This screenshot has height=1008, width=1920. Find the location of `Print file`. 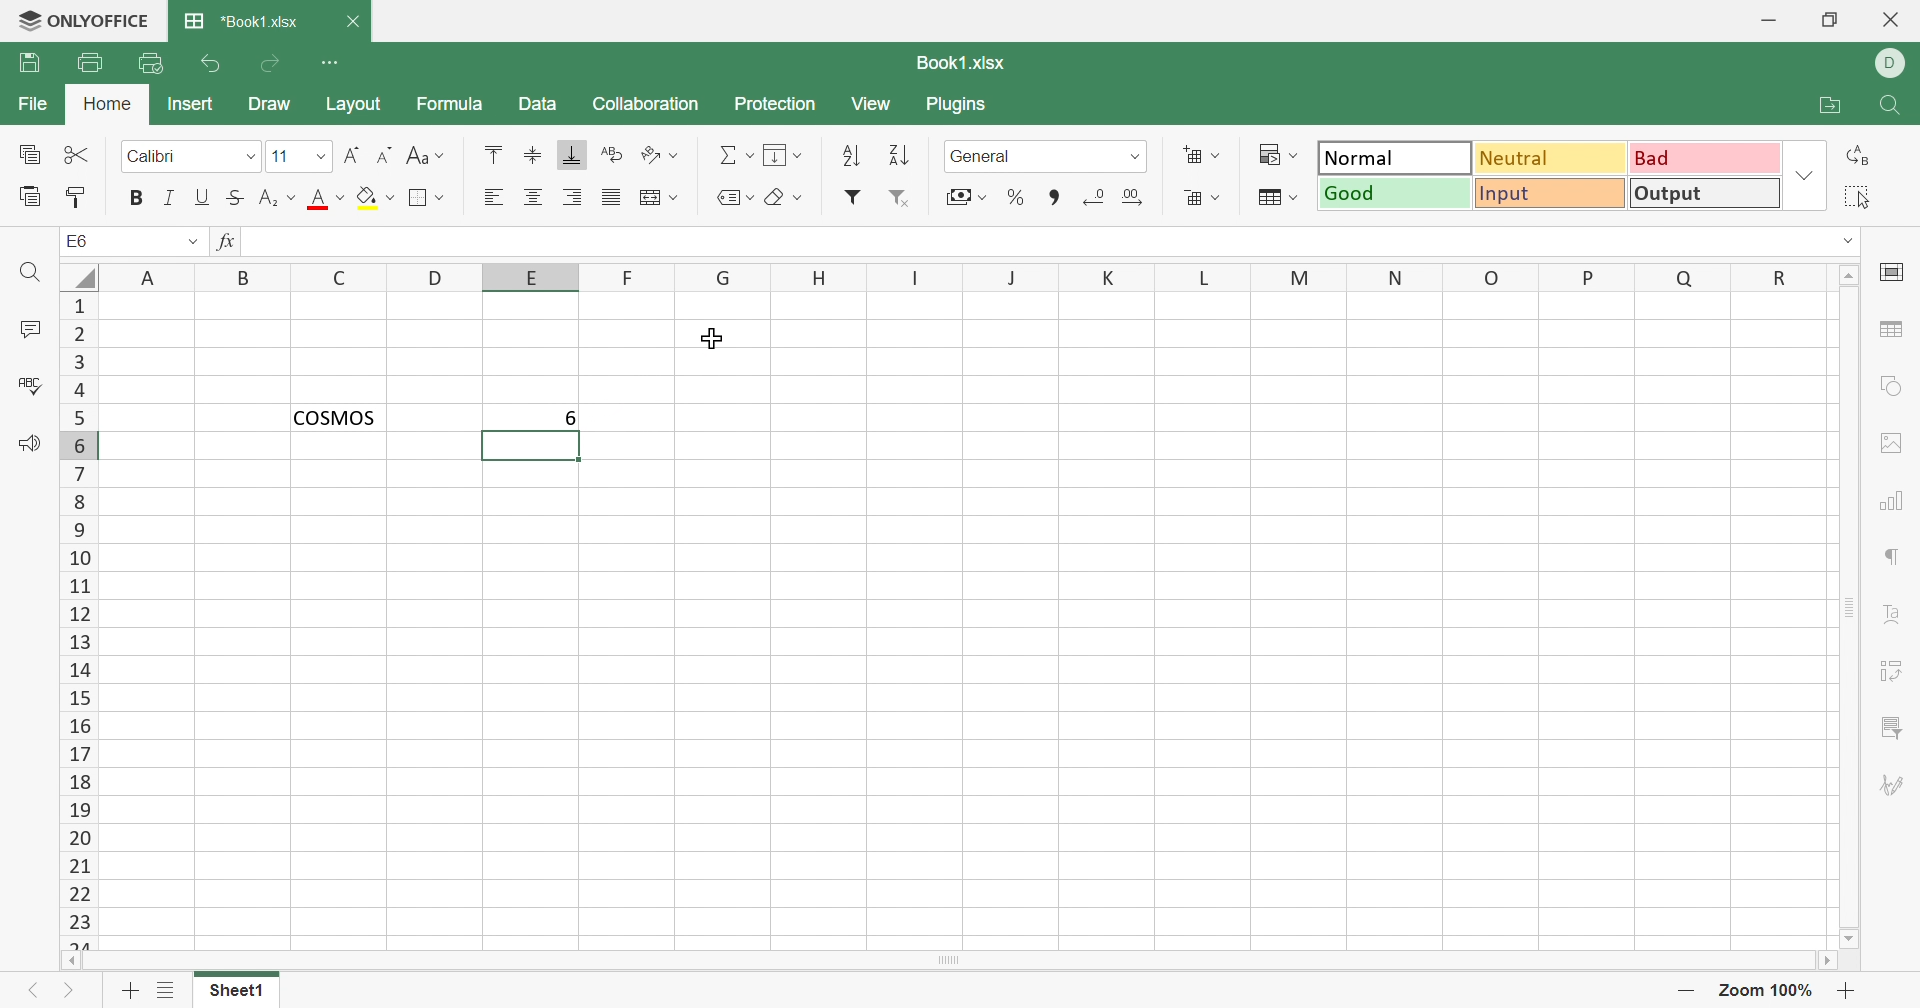

Print file is located at coordinates (91, 62).